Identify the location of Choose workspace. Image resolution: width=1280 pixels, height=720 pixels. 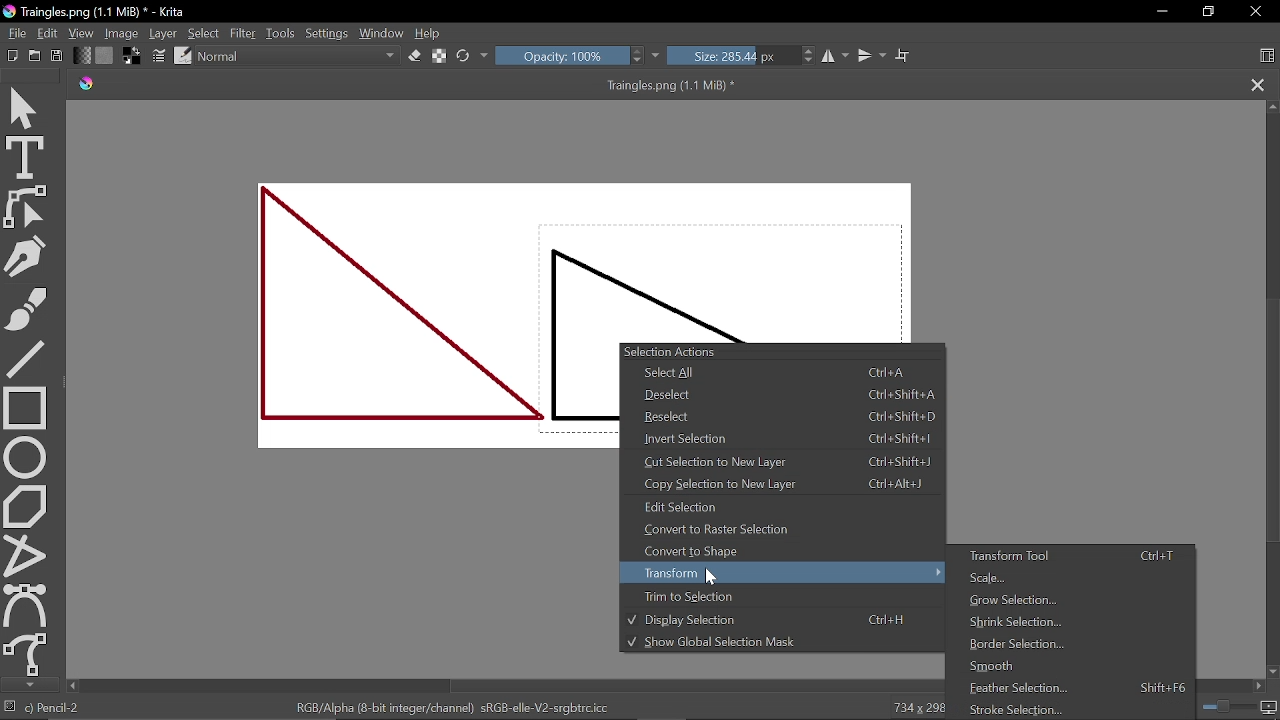
(1266, 55).